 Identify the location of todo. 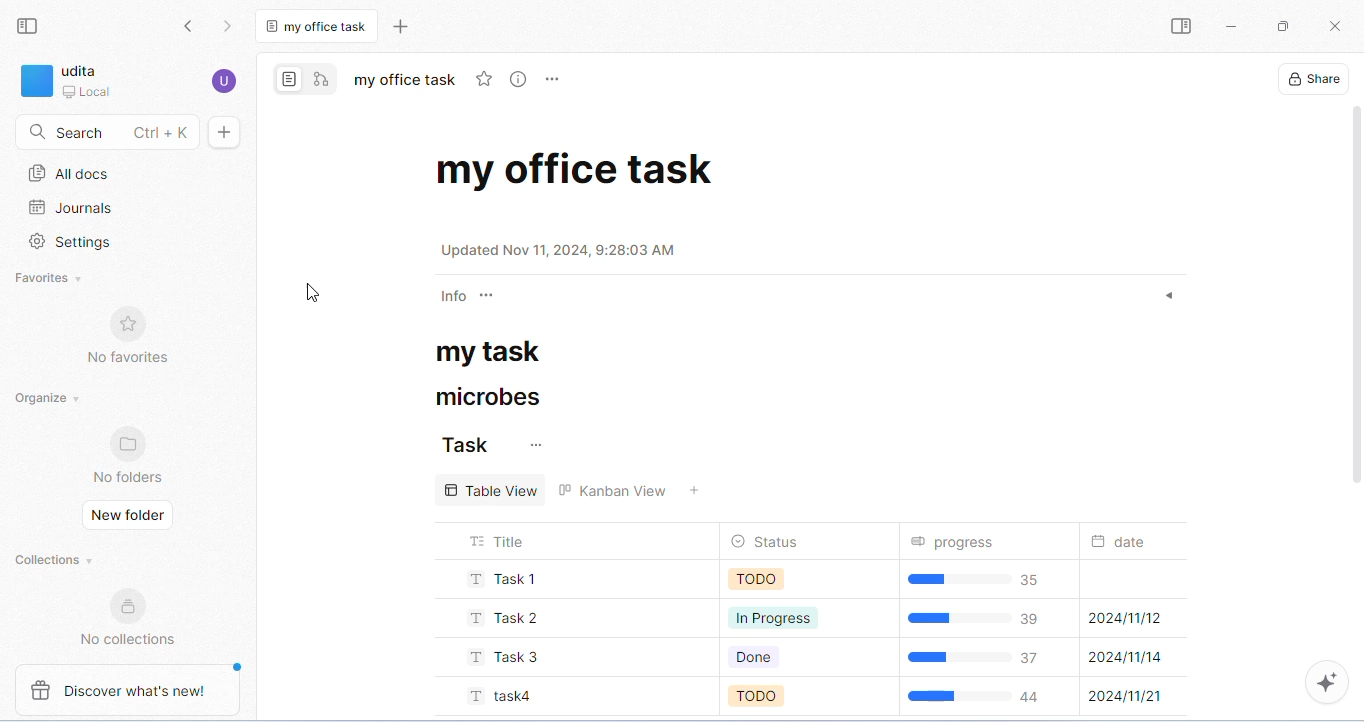
(772, 579).